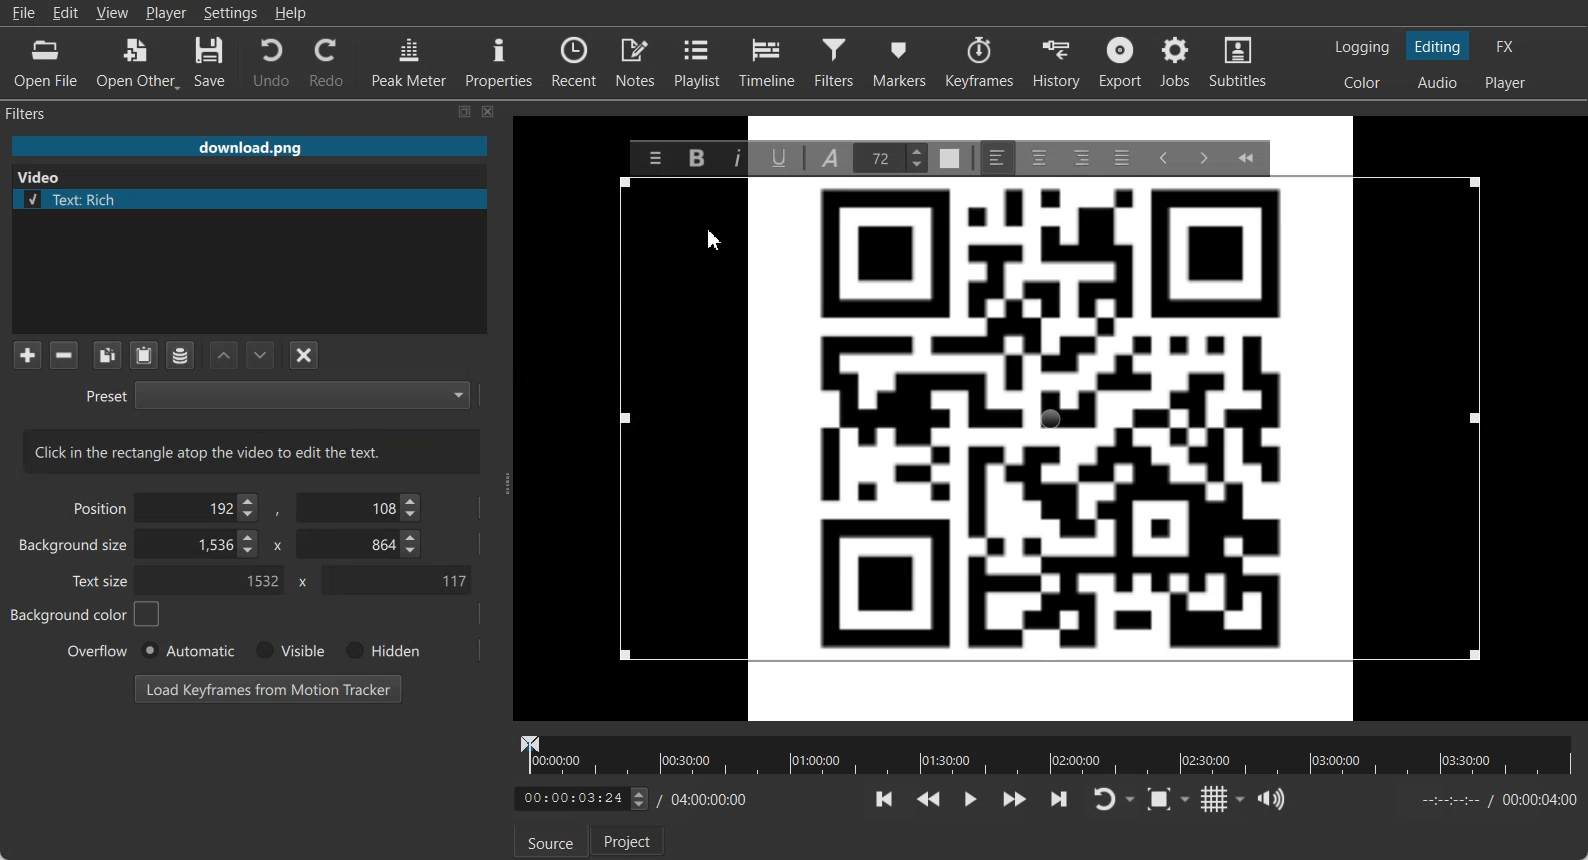 This screenshot has width=1588, height=860. Describe the element at coordinates (1039, 157) in the screenshot. I see `Center` at that location.